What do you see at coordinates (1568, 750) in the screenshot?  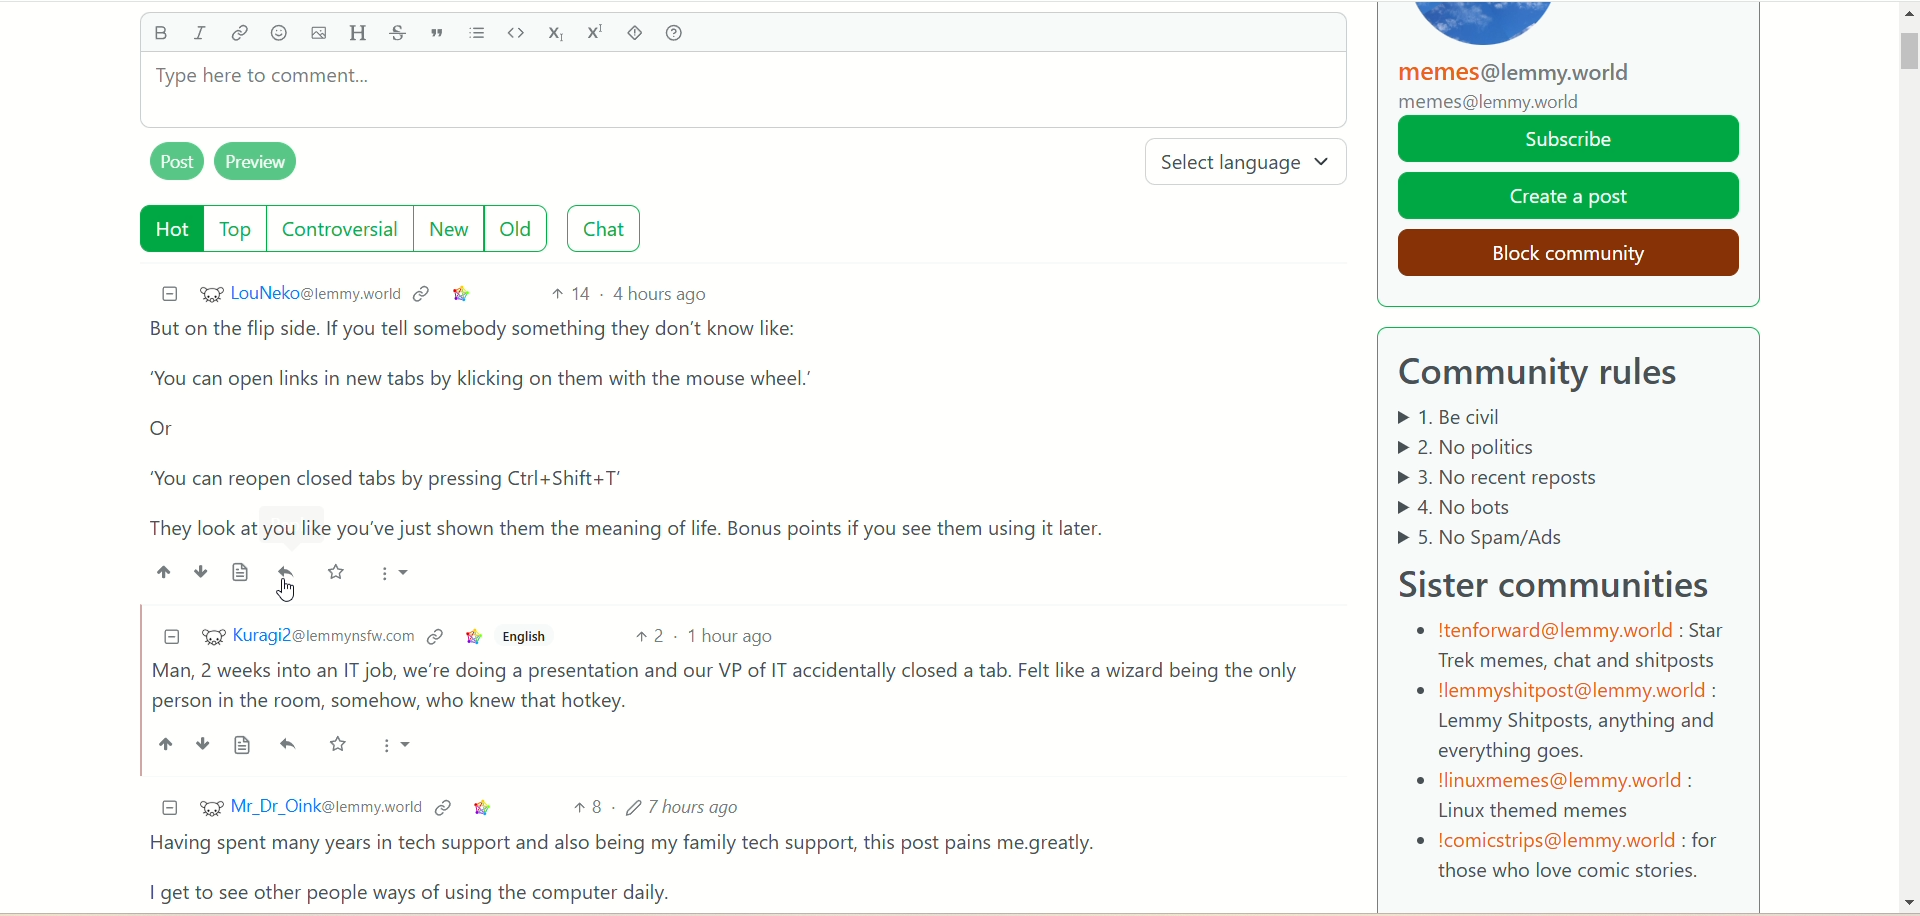 I see `sister communities details` at bounding box center [1568, 750].